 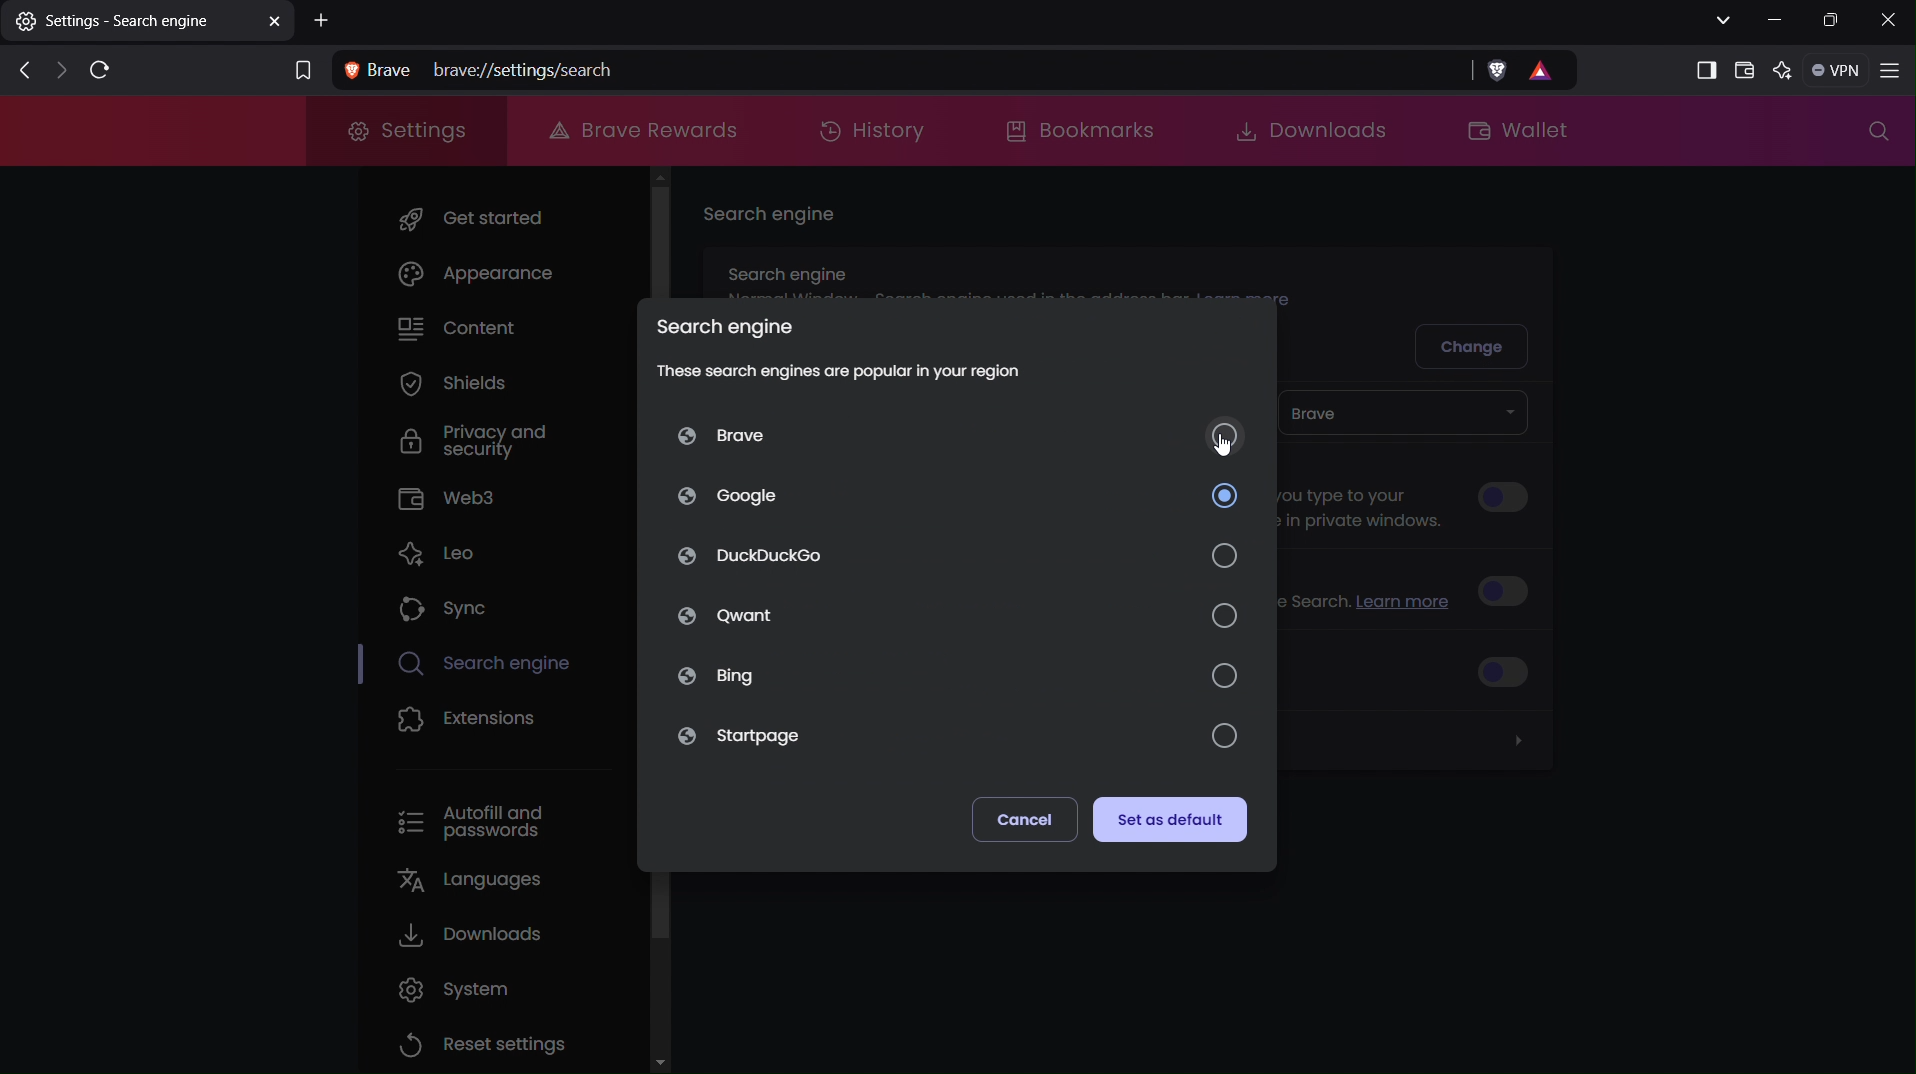 I want to click on DuckDuckGo, so click(x=959, y=555).